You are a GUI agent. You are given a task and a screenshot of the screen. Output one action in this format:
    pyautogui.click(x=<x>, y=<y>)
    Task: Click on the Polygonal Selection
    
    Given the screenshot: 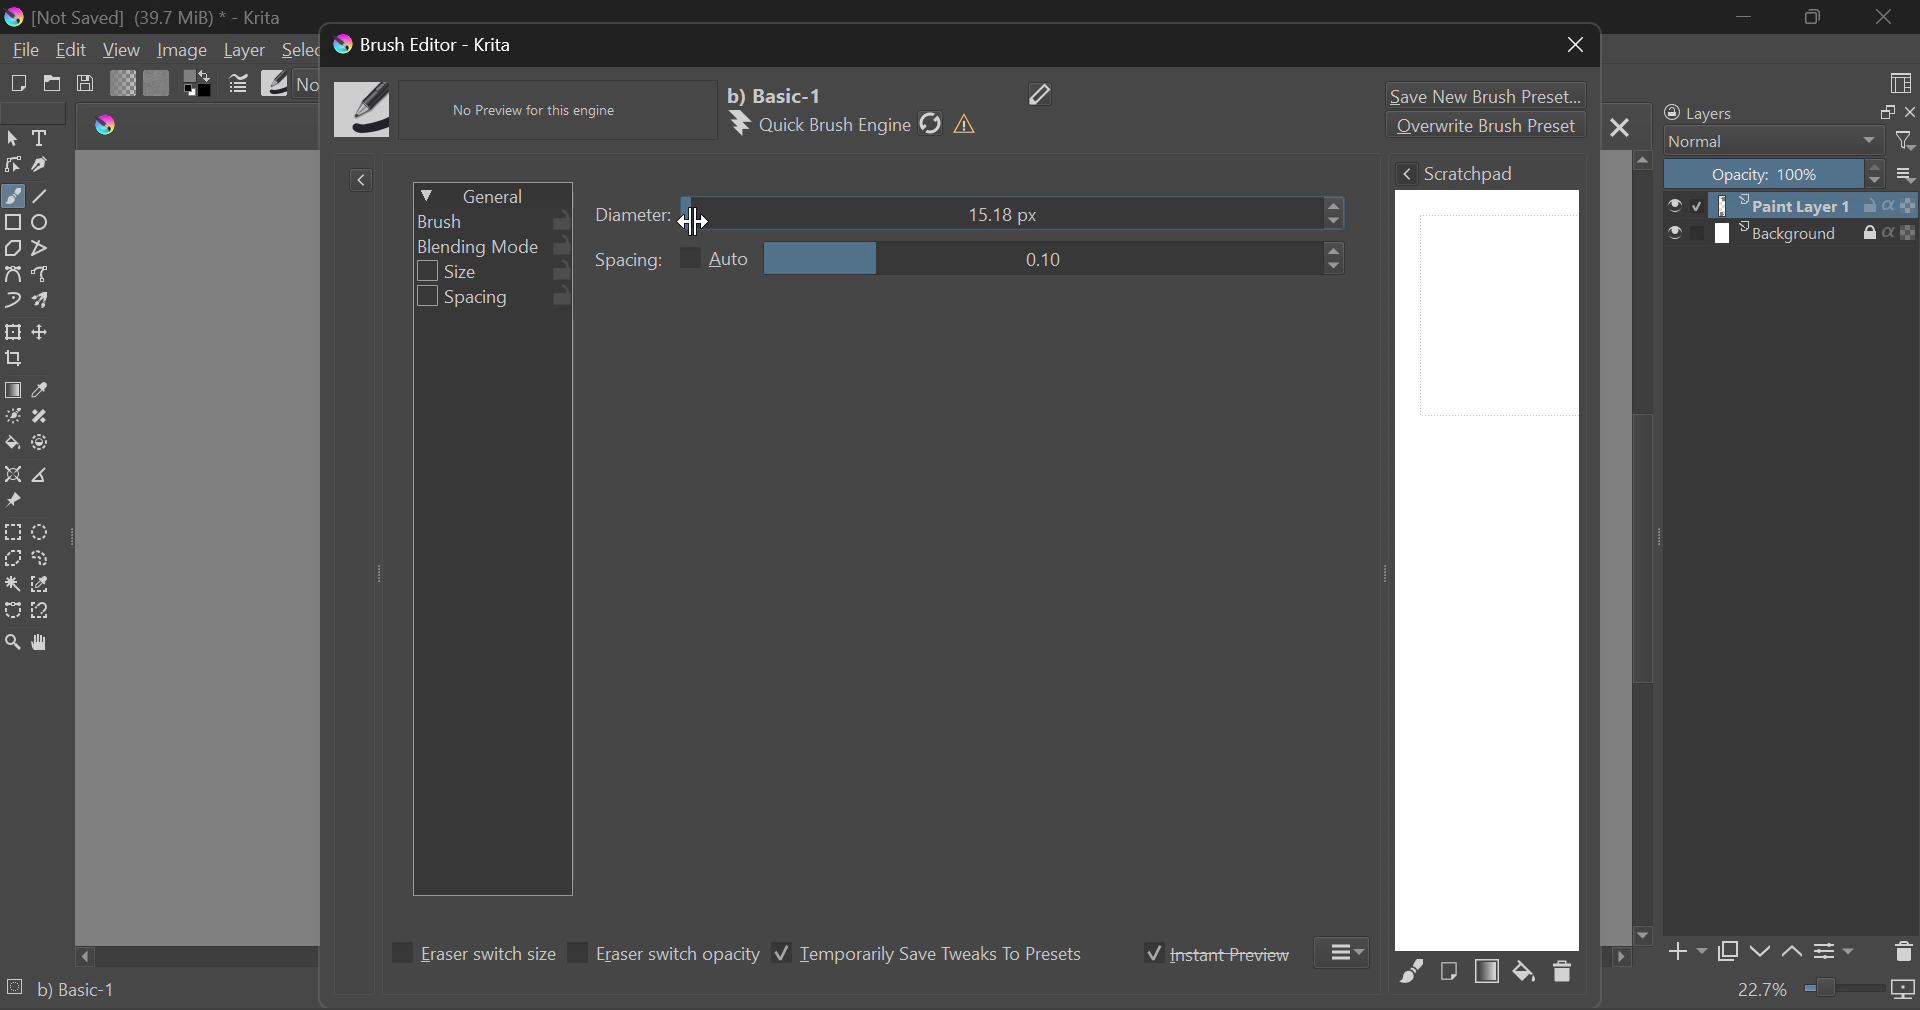 What is the action you would take?
    pyautogui.click(x=12, y=558)
    